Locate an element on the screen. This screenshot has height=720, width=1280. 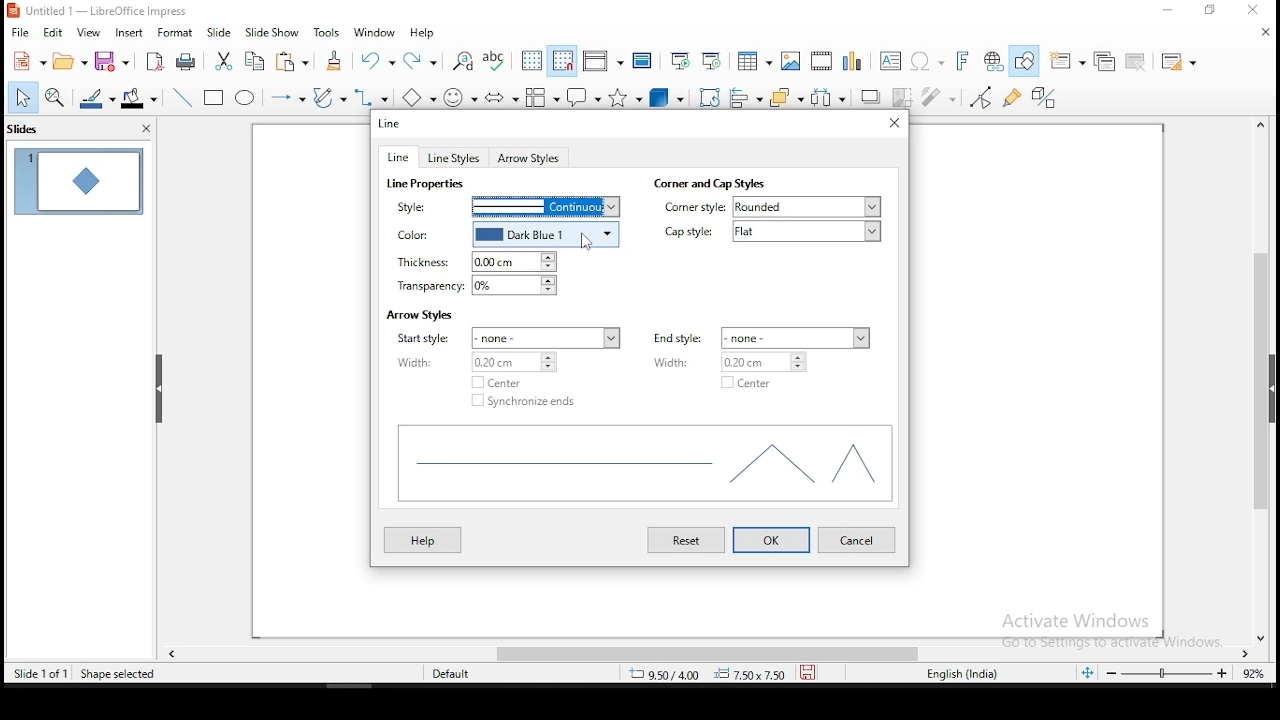
0.20 cm is located at coordinates (528, 363).